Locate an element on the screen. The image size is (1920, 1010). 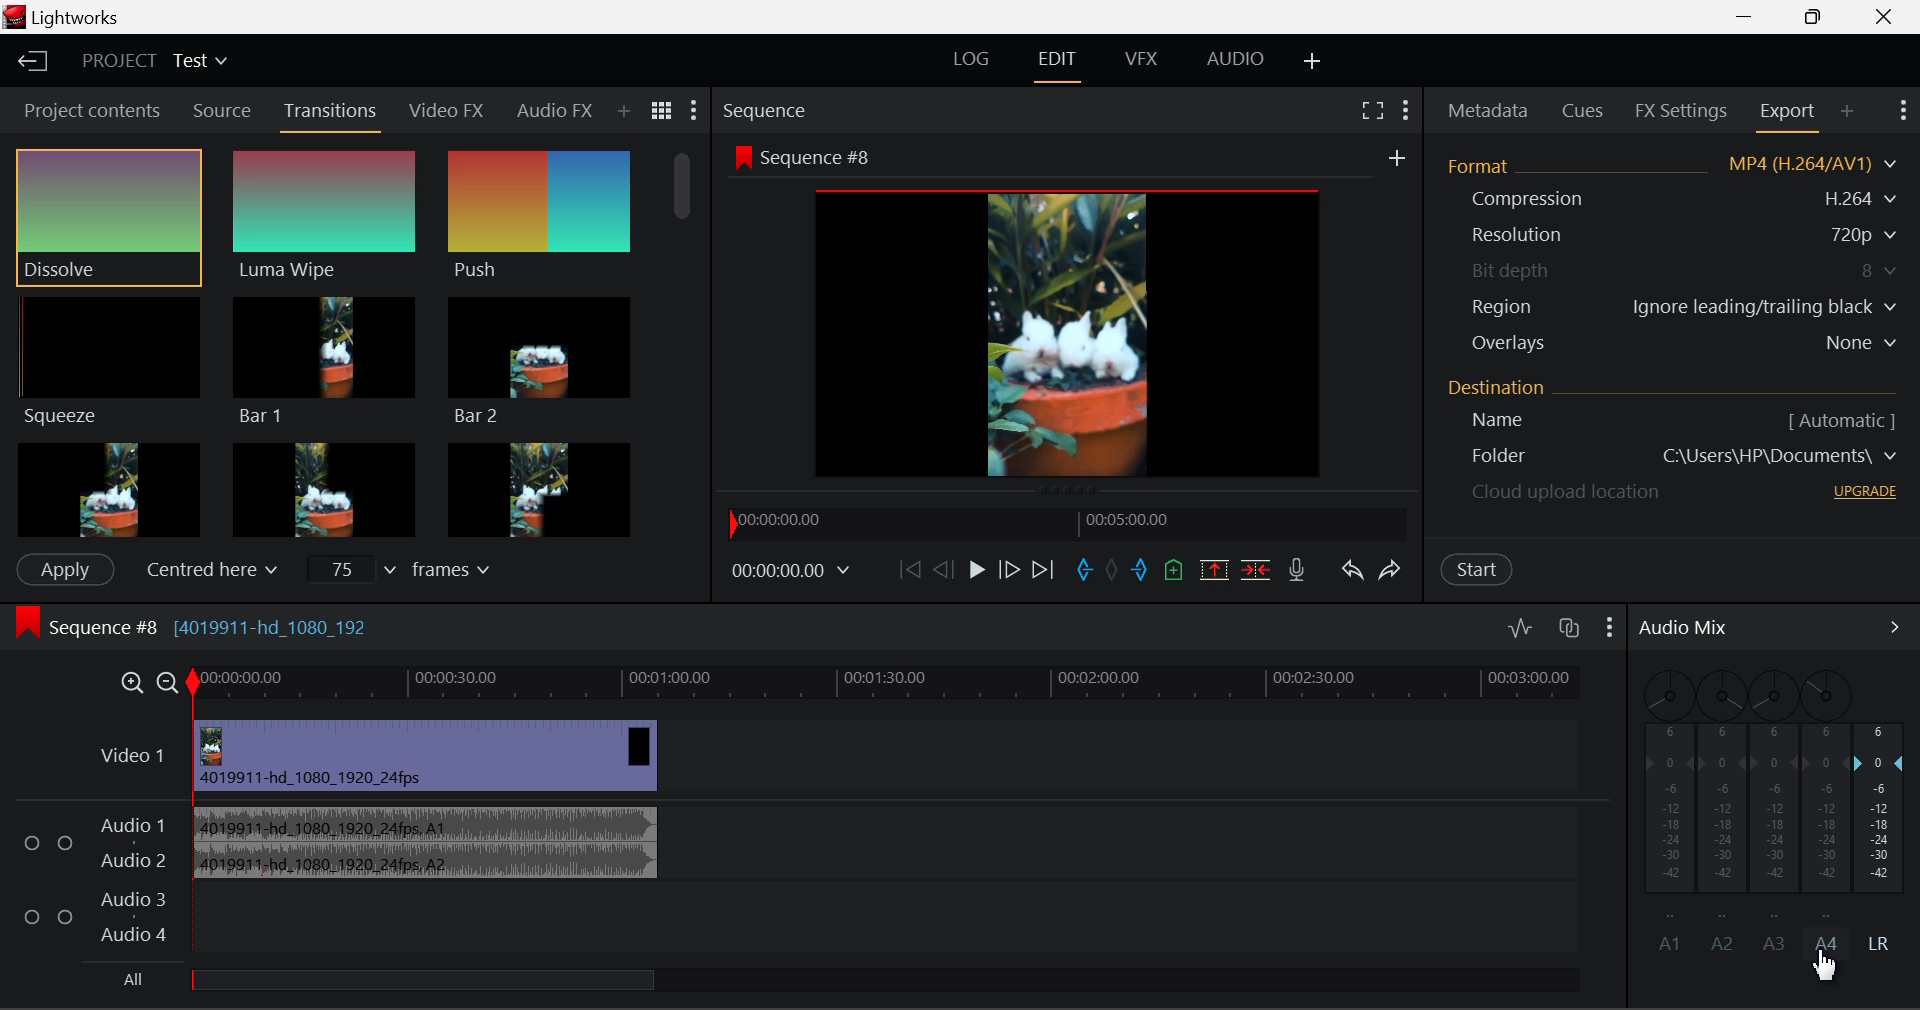
Delete/Cut is located at coordinates (1258, 568).